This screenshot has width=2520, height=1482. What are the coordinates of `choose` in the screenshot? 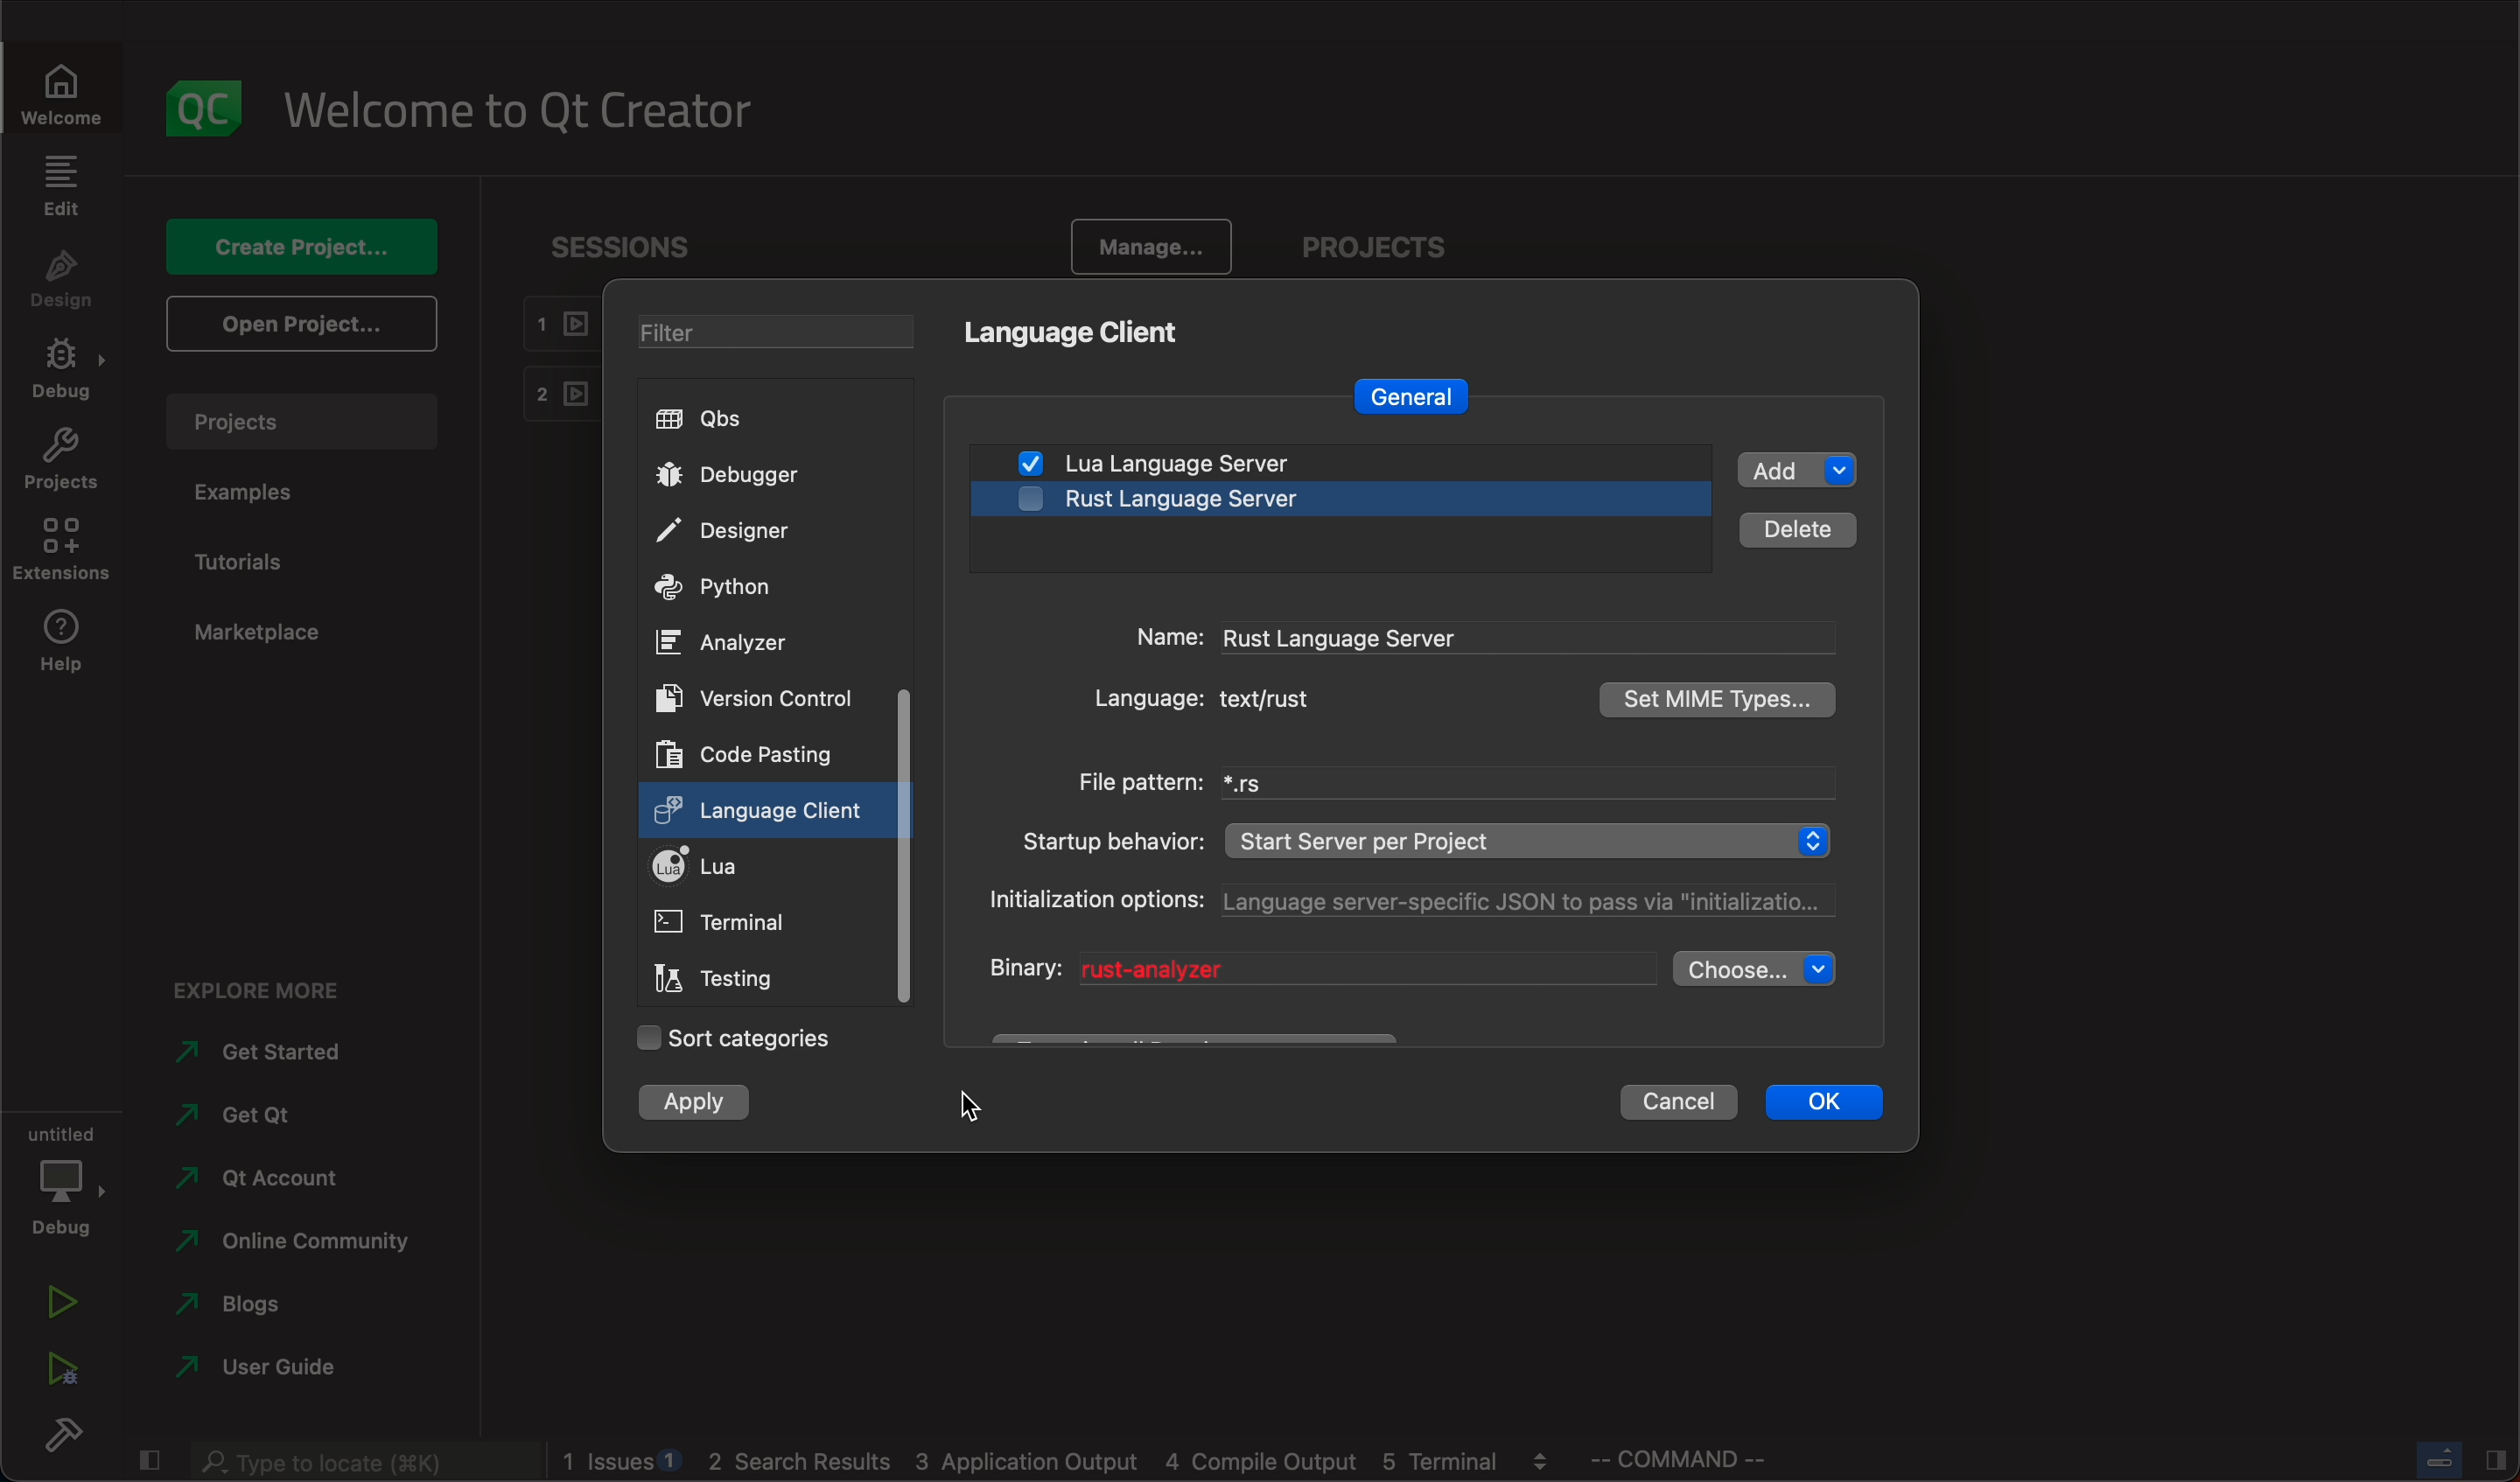 It's located at (1765, 970).